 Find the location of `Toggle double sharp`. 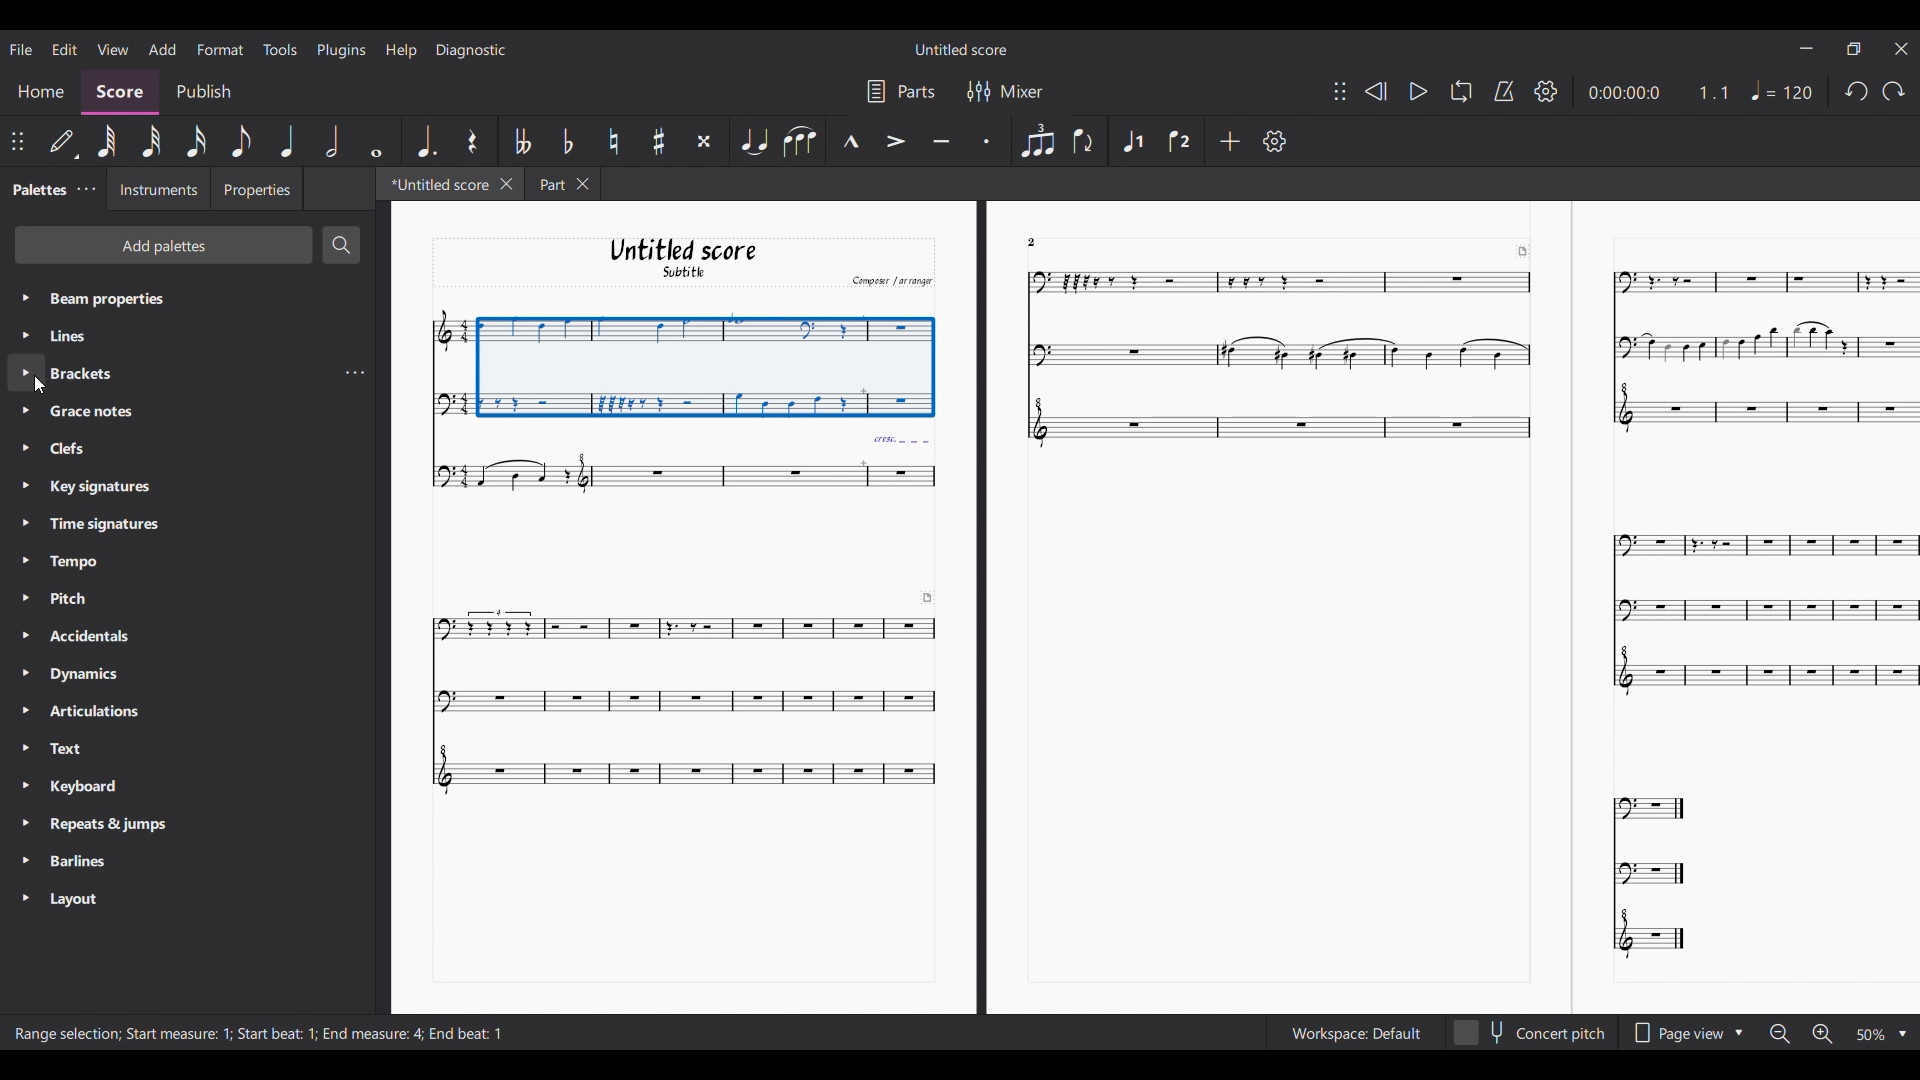

Toggle double sharp is located at coordinates (703, 140).